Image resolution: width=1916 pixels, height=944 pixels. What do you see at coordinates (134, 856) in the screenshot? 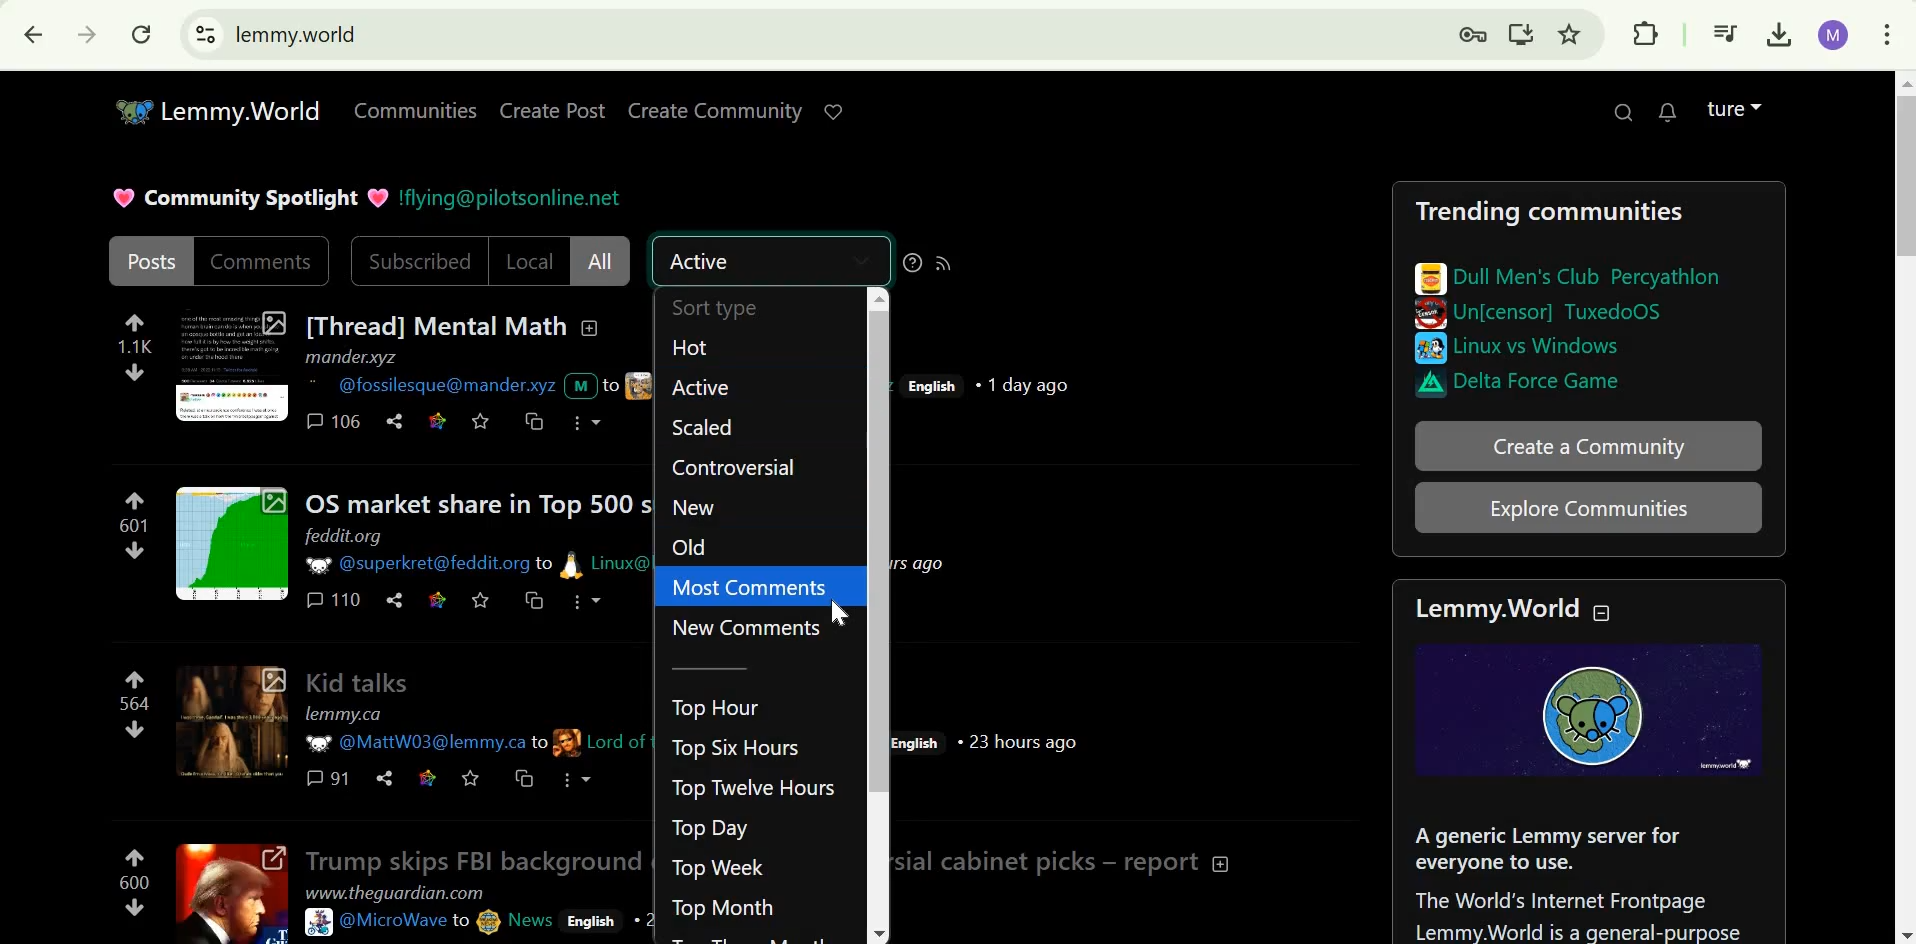
I see `upvote` at bounding box center [134, 856].